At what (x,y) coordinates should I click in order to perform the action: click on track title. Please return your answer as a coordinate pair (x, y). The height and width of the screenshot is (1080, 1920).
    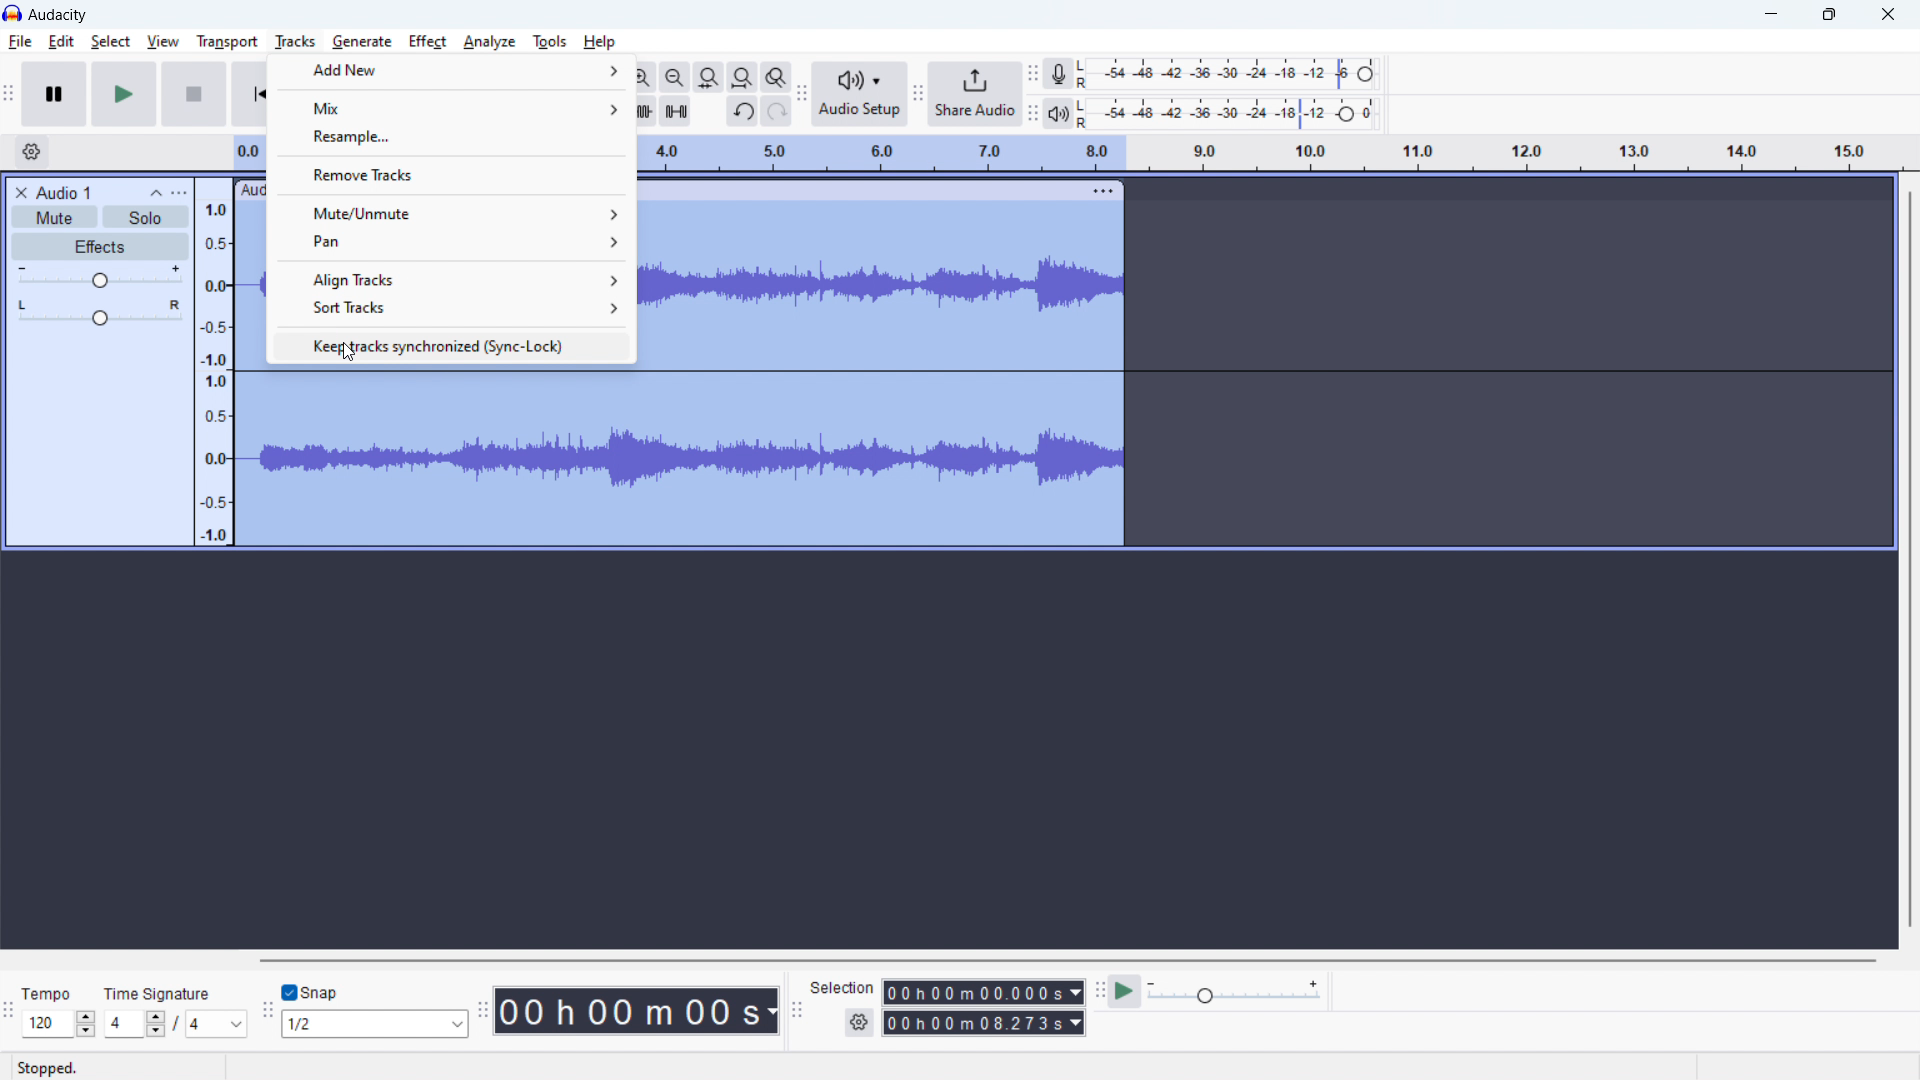
    Looking at the image, I should click on (64, 191).